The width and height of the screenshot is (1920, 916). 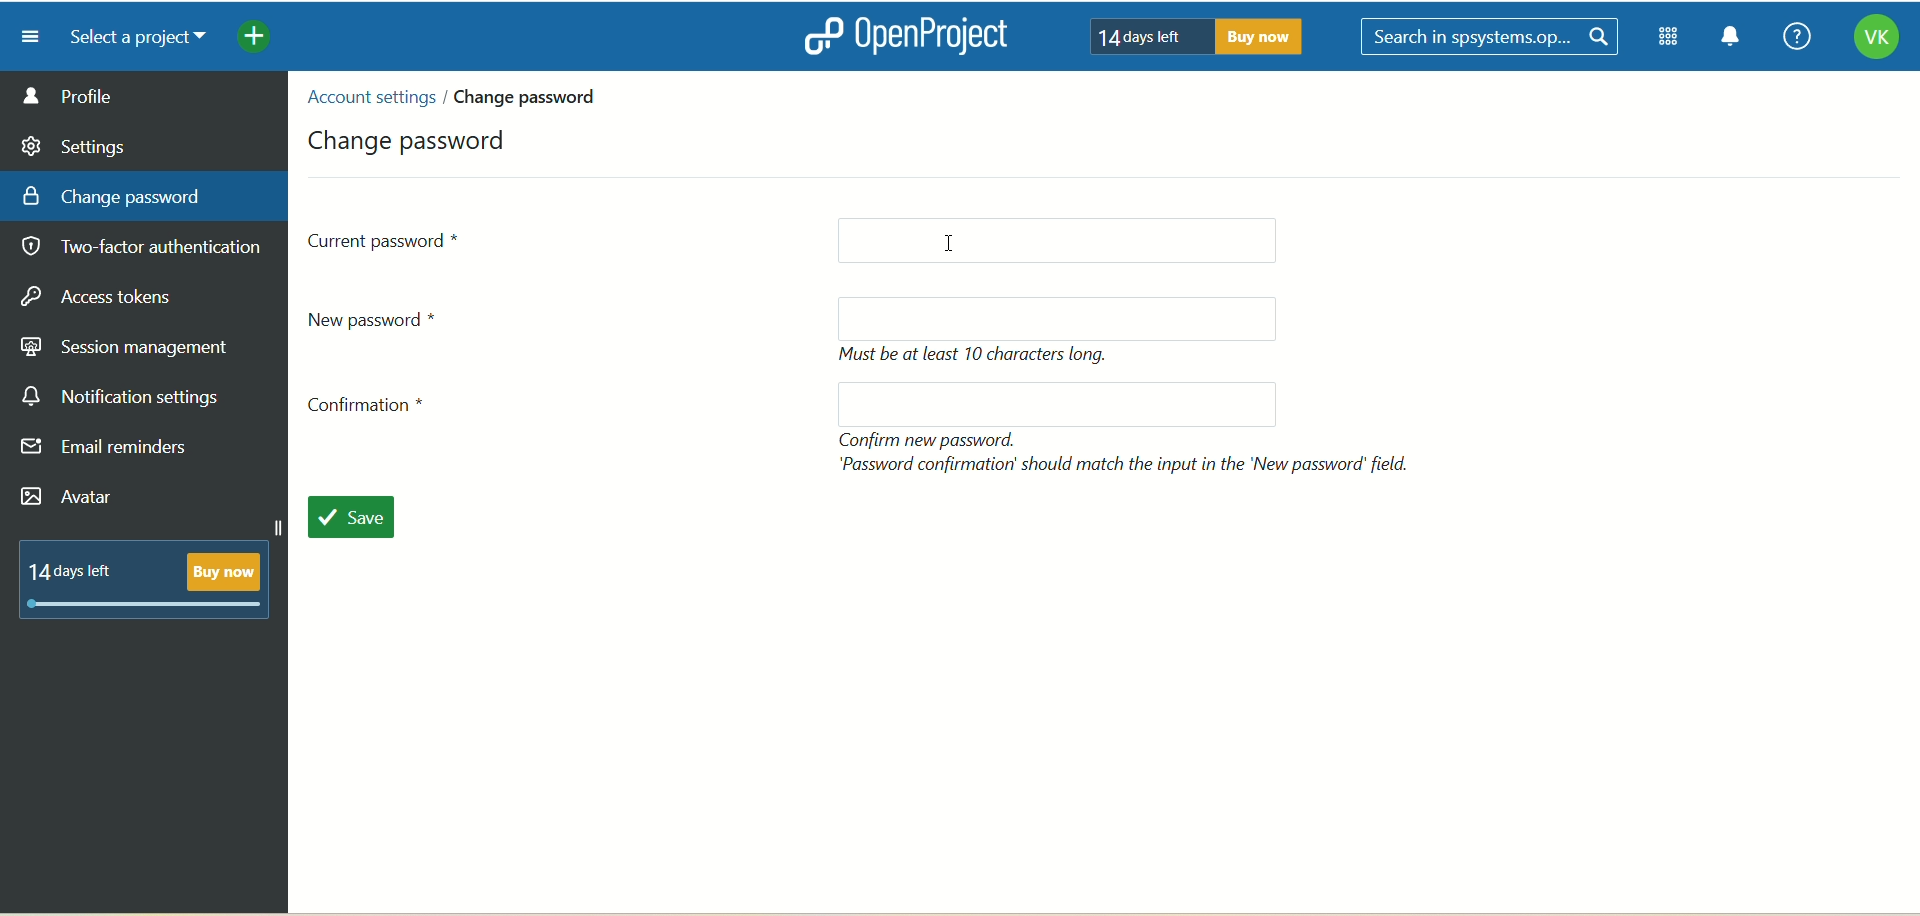 I want to click on change password, so click(x=412, y=137).